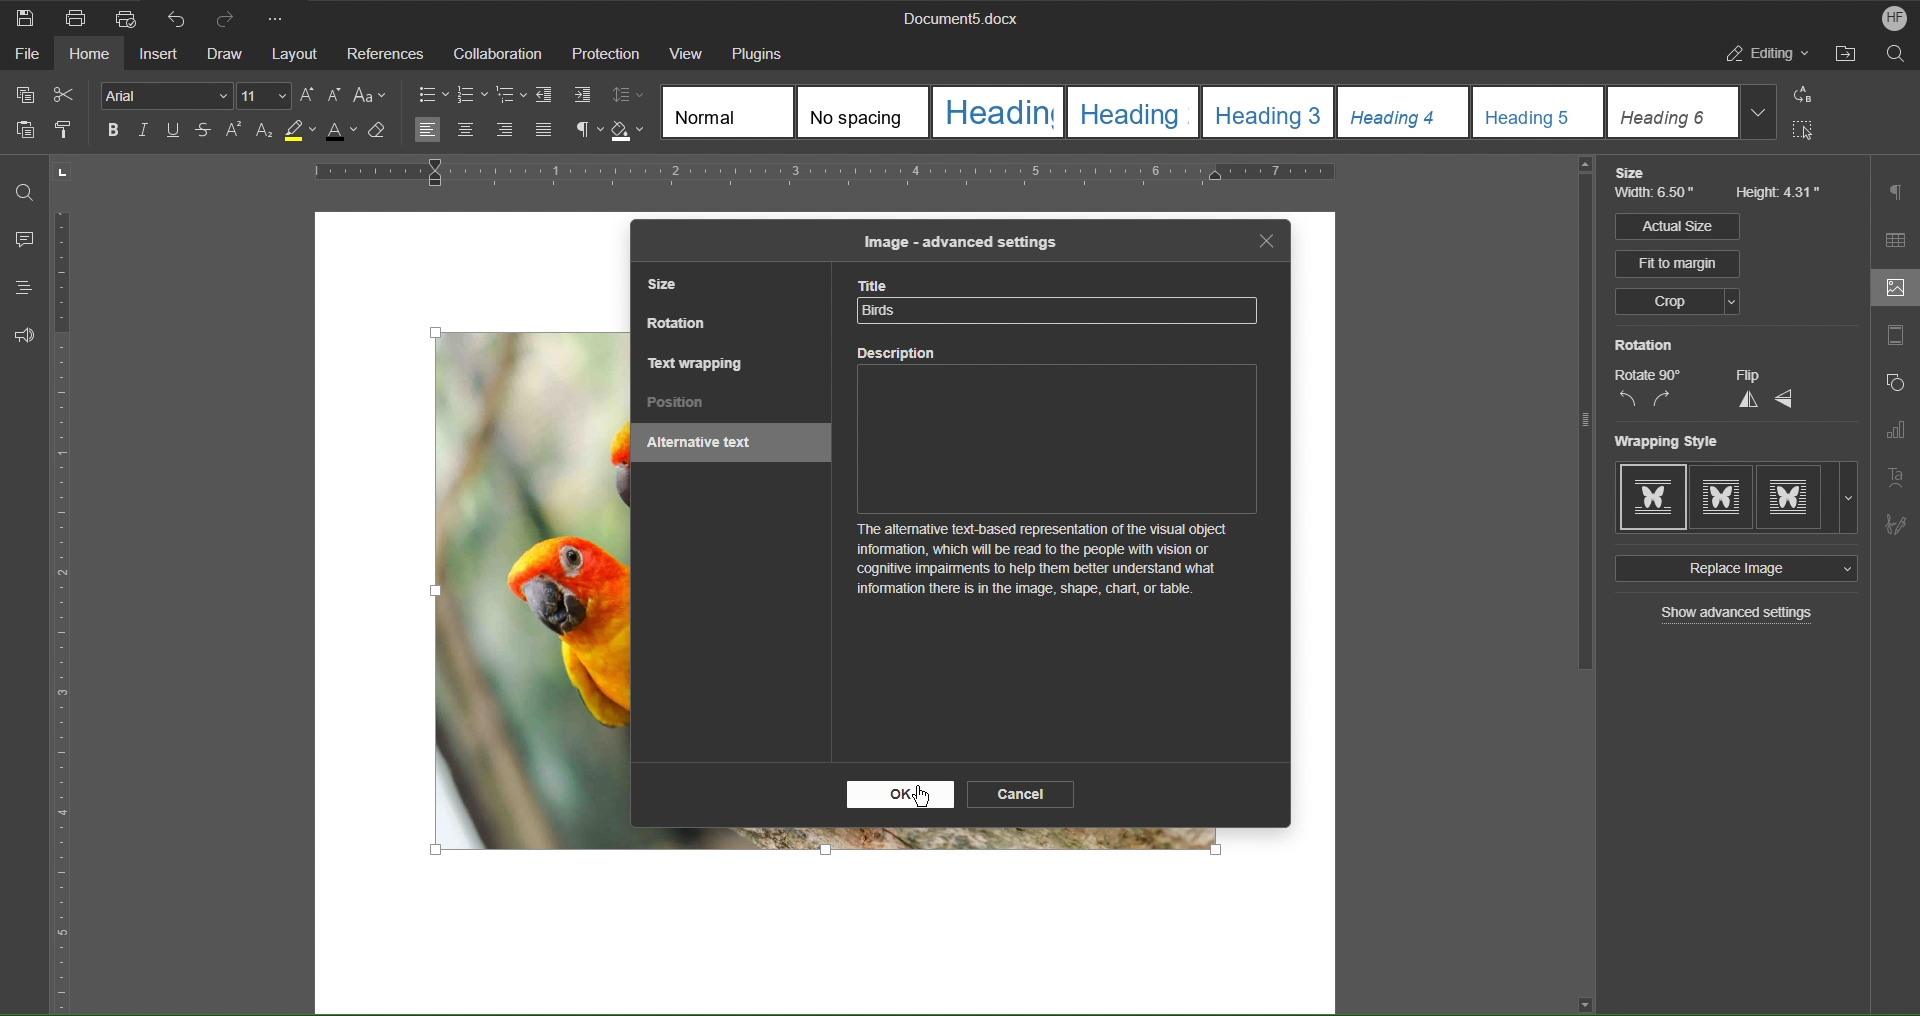 Image resolution: width=1920 pixels, height=1016 pixels. Describe the element at coordinates (1895, 434) in the screenshot. I see `Graph Settings` at that location.